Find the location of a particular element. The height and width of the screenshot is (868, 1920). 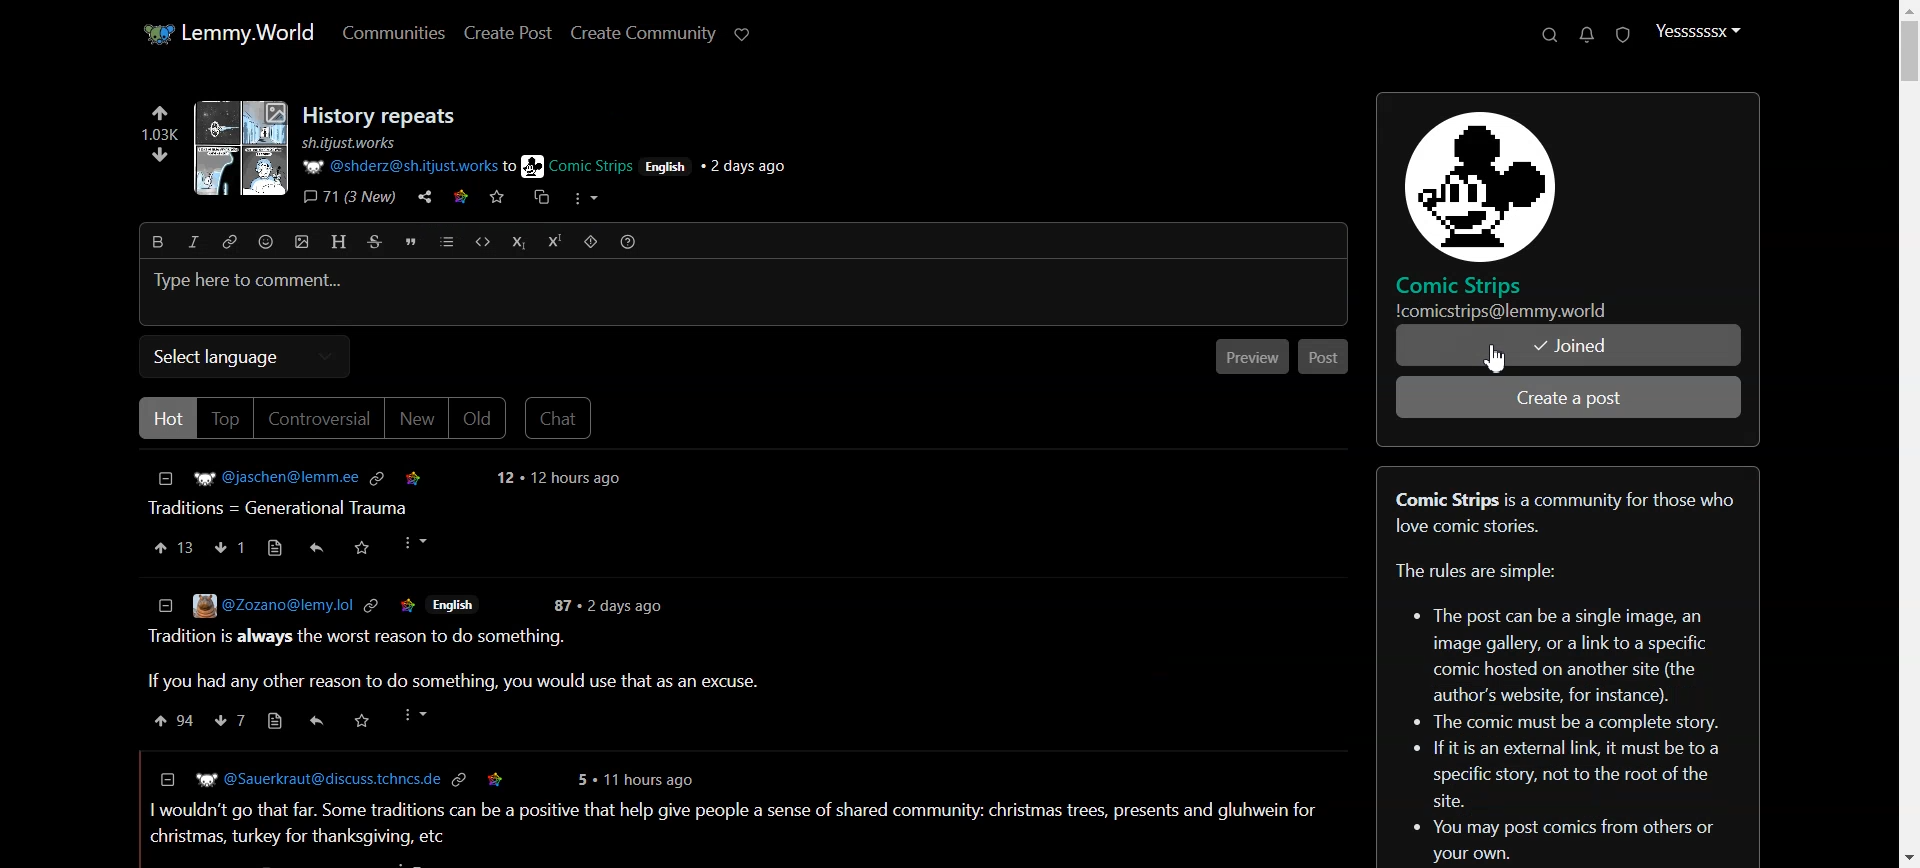

More is located at coordinates (413, 543).